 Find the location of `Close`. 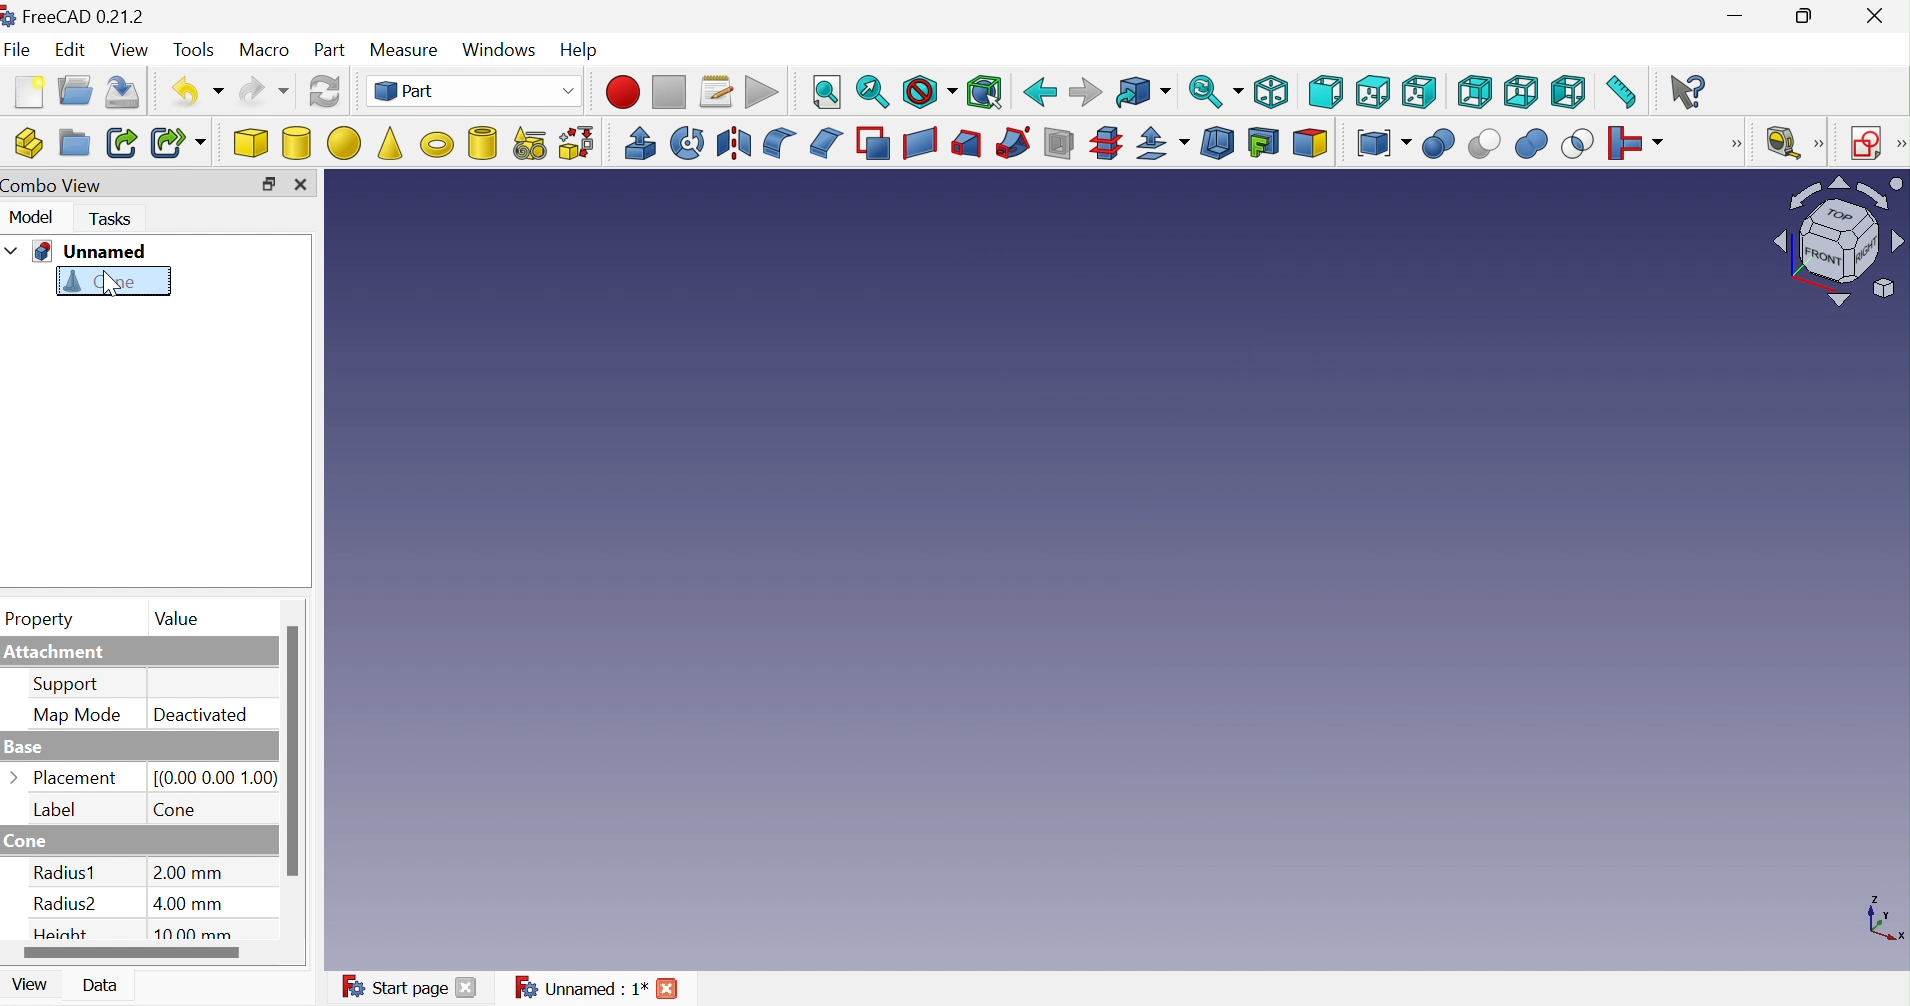

Close is located at coordinates (1877, 14).